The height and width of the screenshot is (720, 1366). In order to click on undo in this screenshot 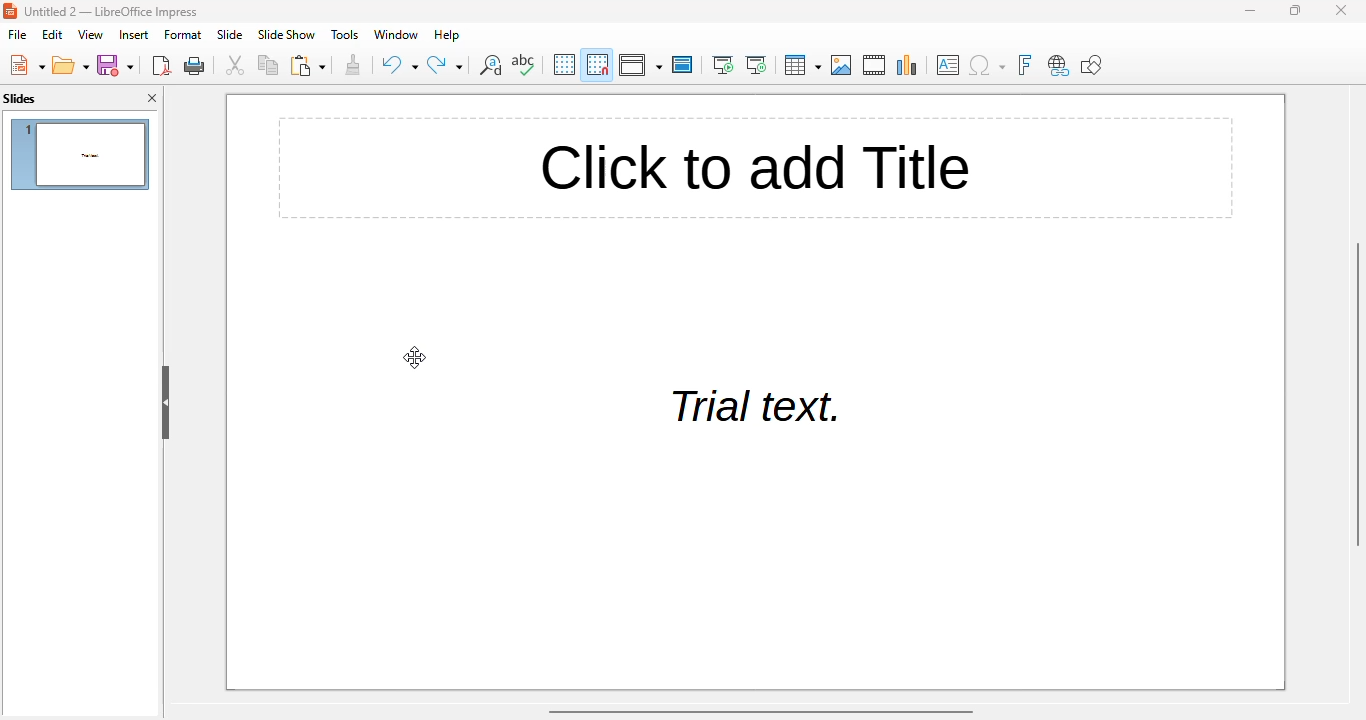, I will do `click(400, 64)`.